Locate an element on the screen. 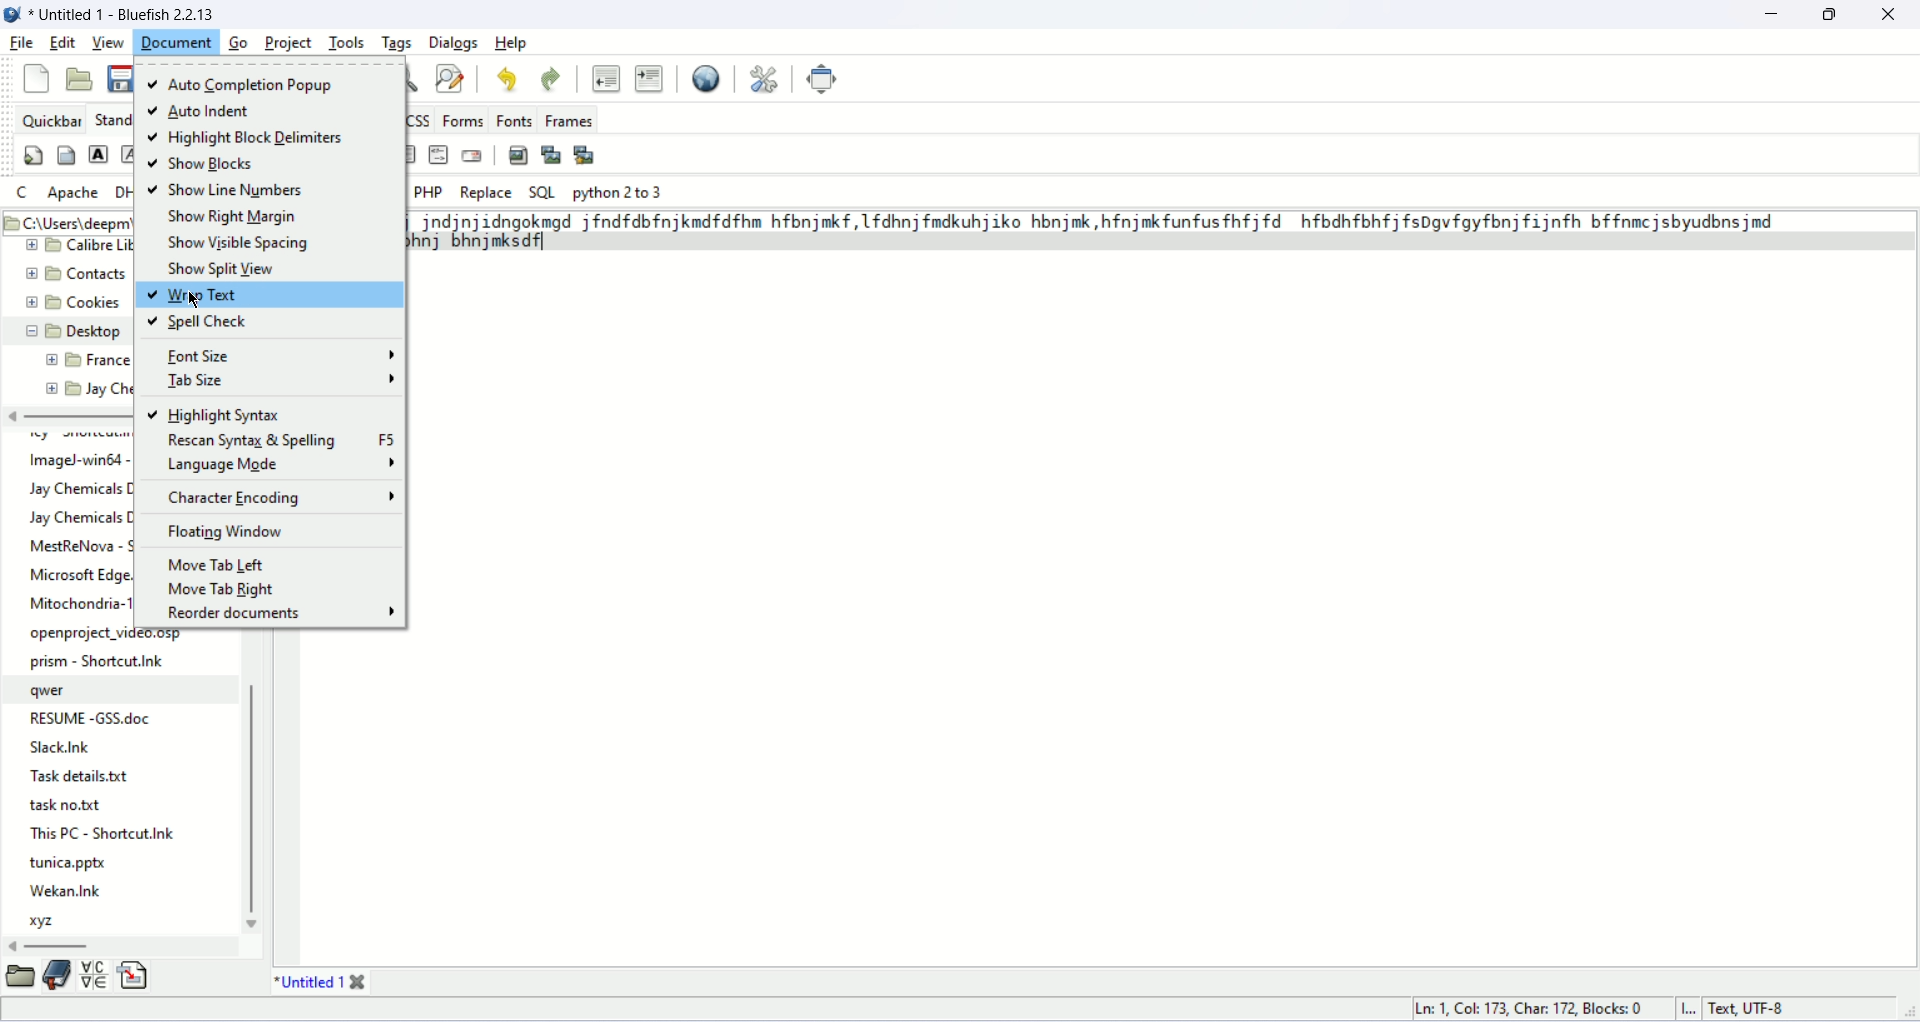  preview in browser is located at coordinates (707, 79).